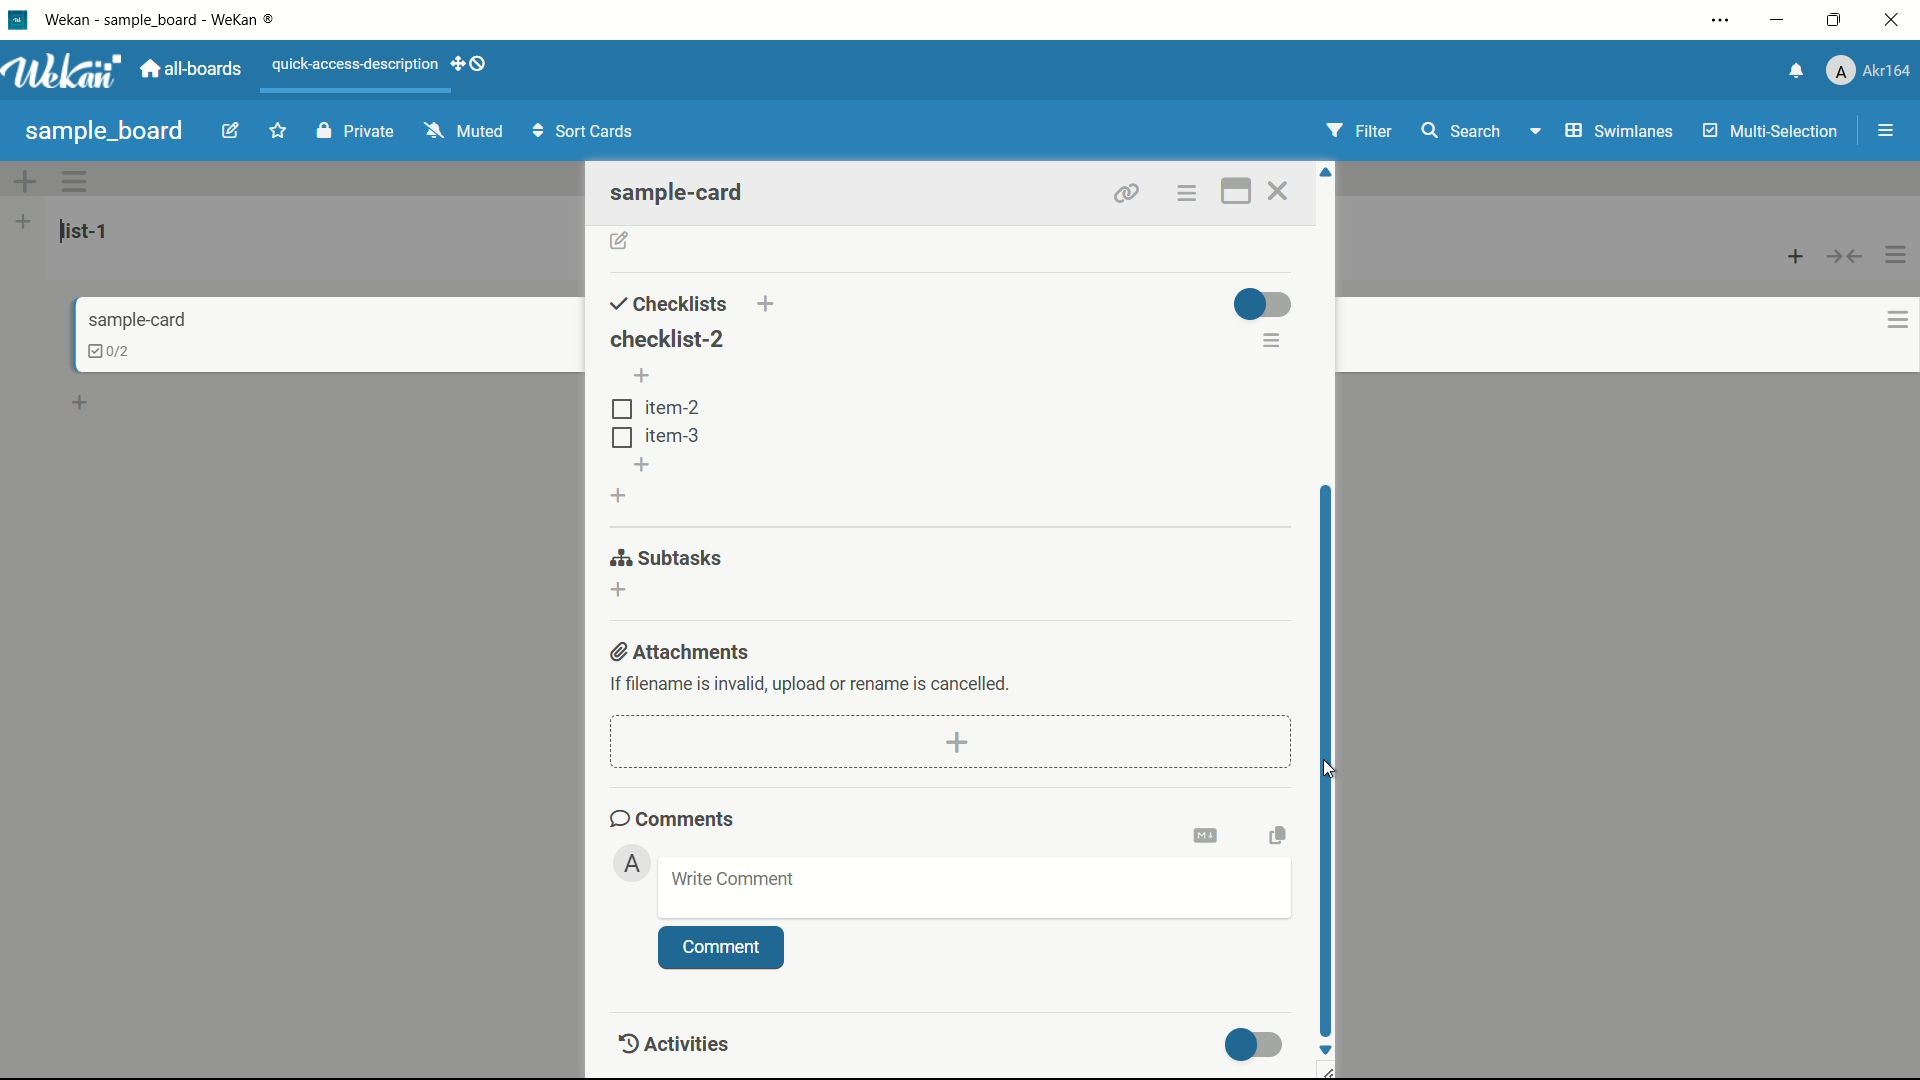 Image resolution: width=1920 pixels, height=1080 pixels. What do you see at coordinates (26, 181) in the screenshot?
I see `add swimlane` at bounding box center [26, 181].